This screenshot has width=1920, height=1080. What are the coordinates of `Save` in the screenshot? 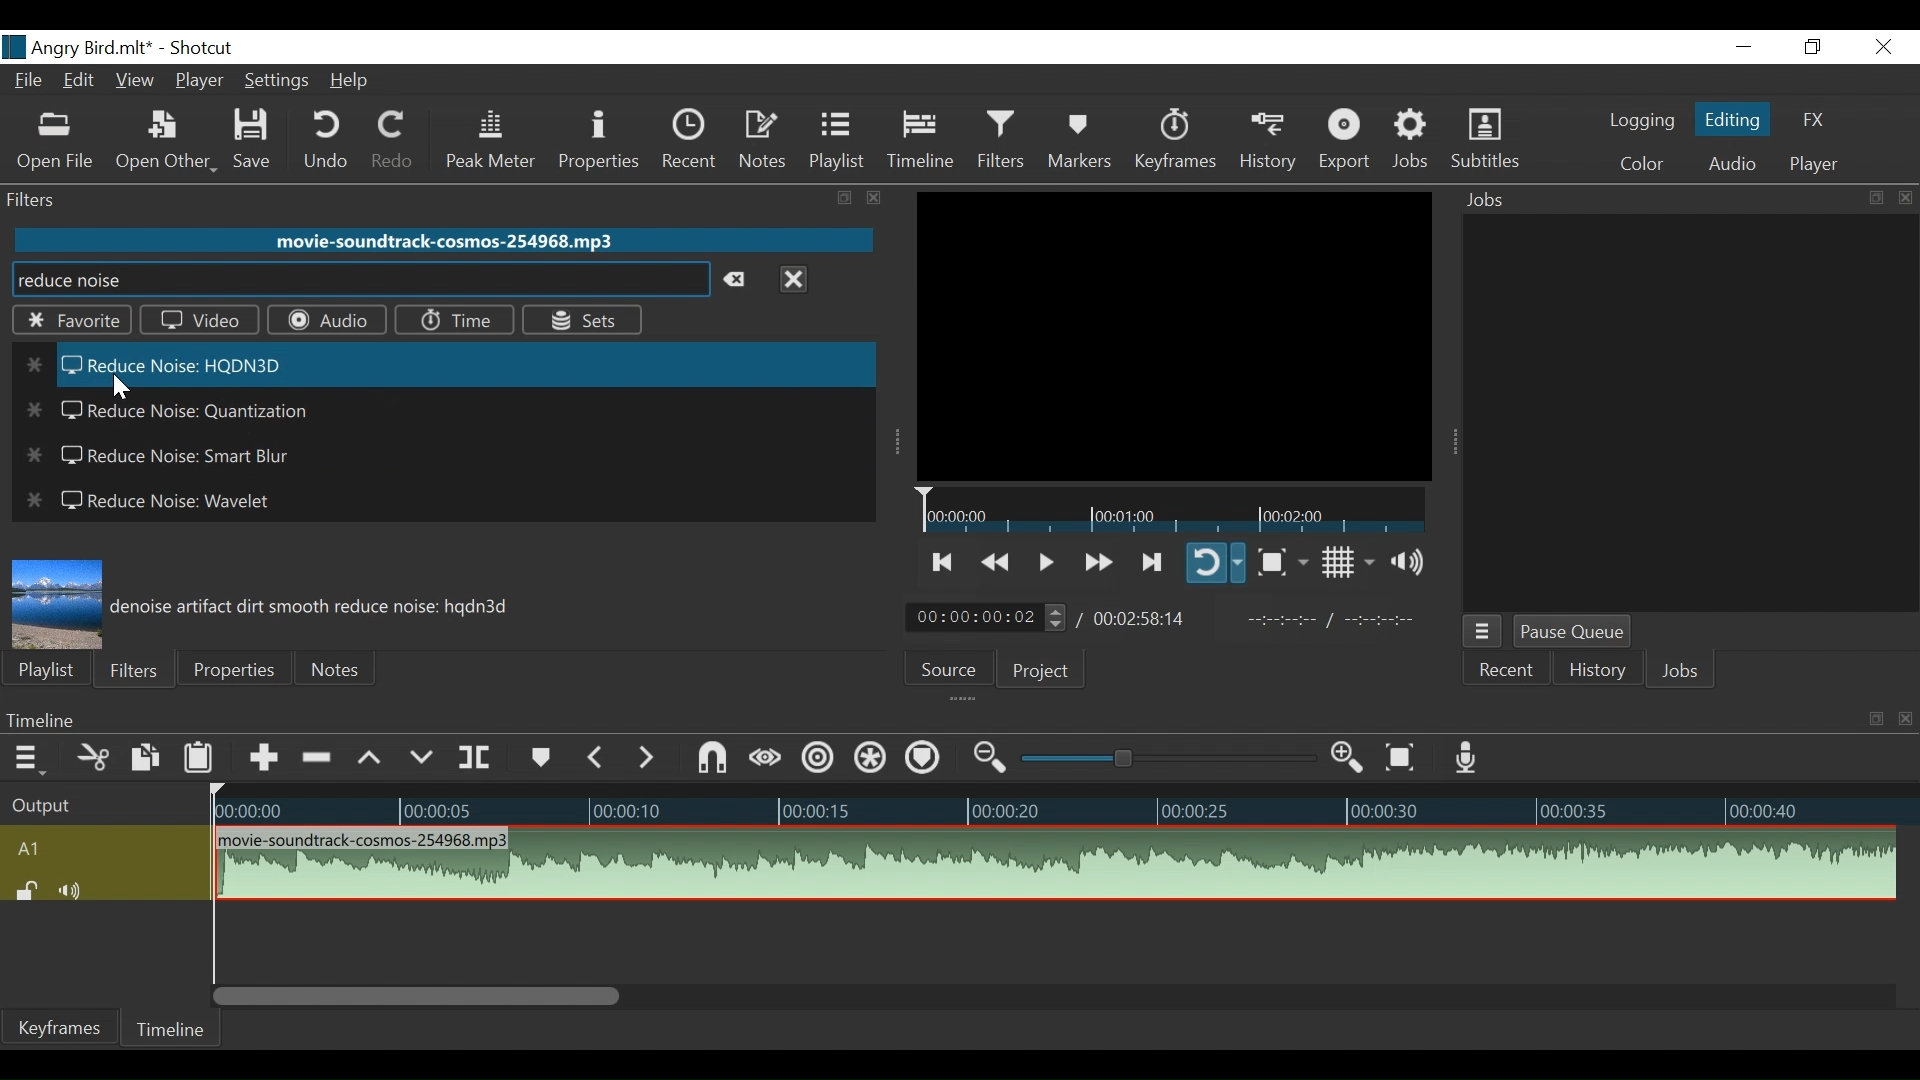 It's located at (256, 142).